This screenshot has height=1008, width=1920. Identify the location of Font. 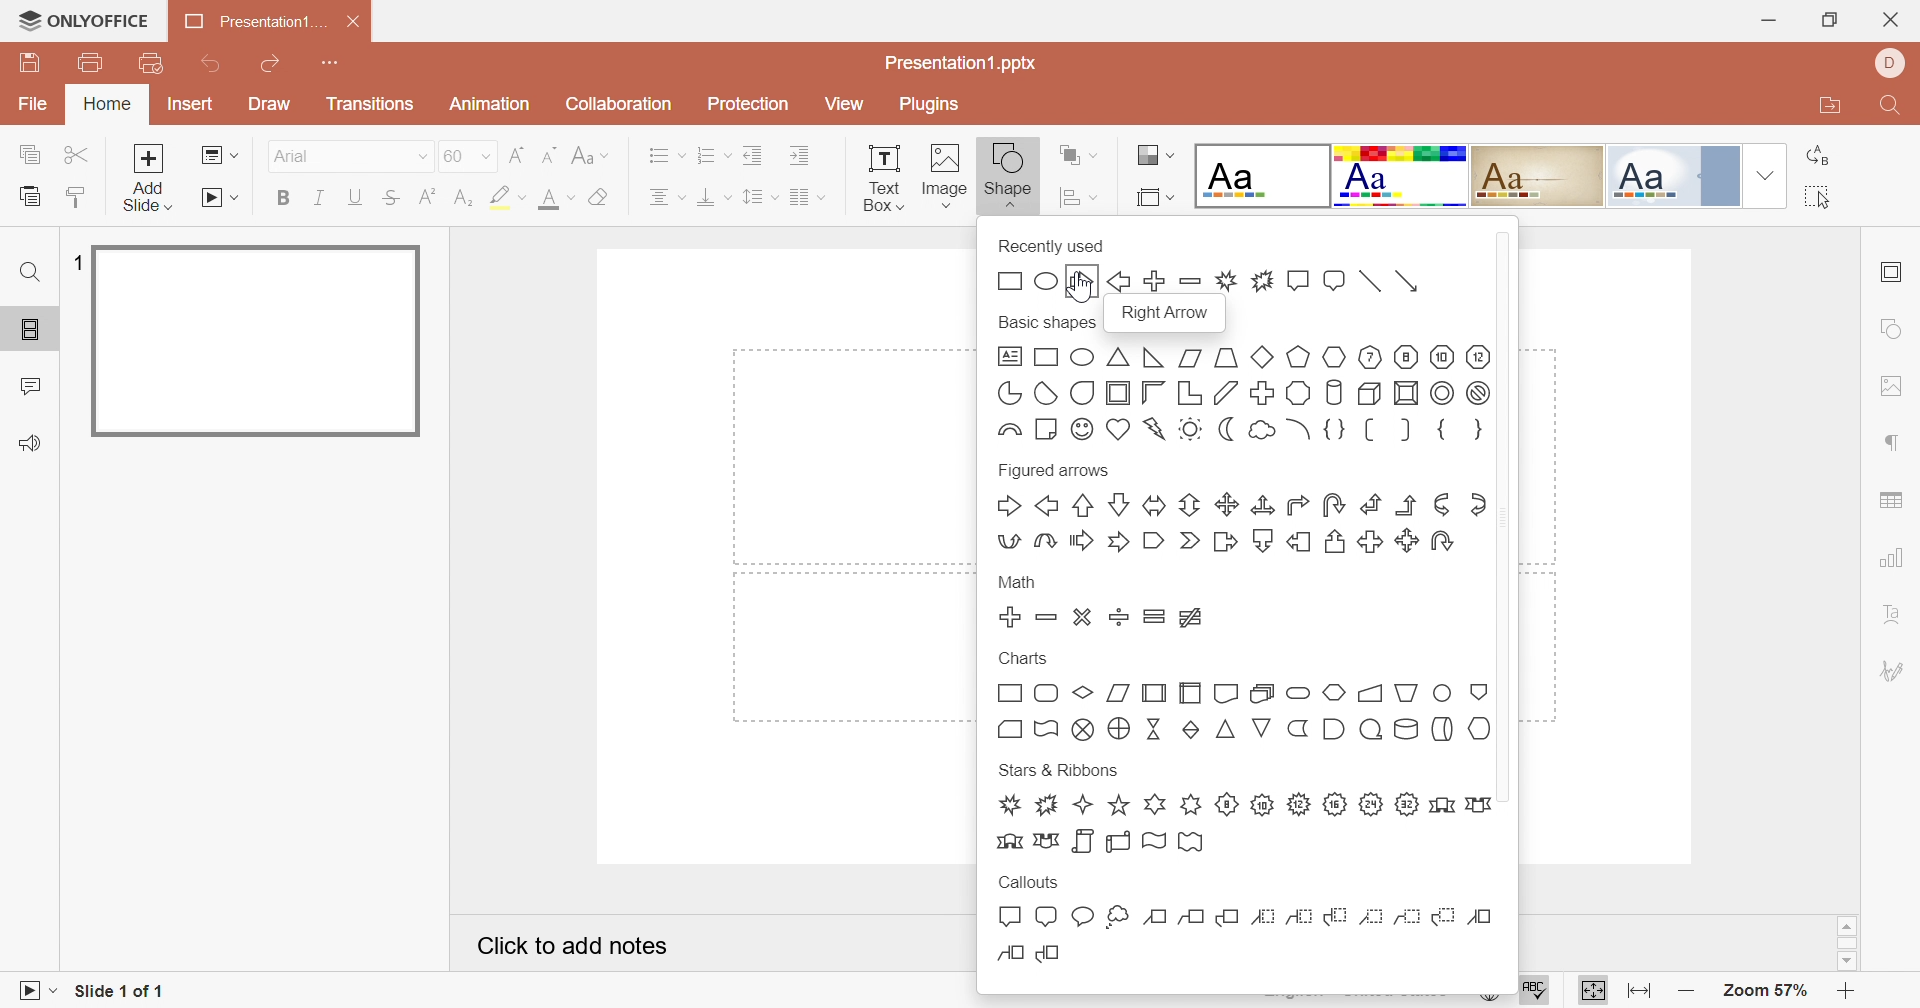
(349, 156).